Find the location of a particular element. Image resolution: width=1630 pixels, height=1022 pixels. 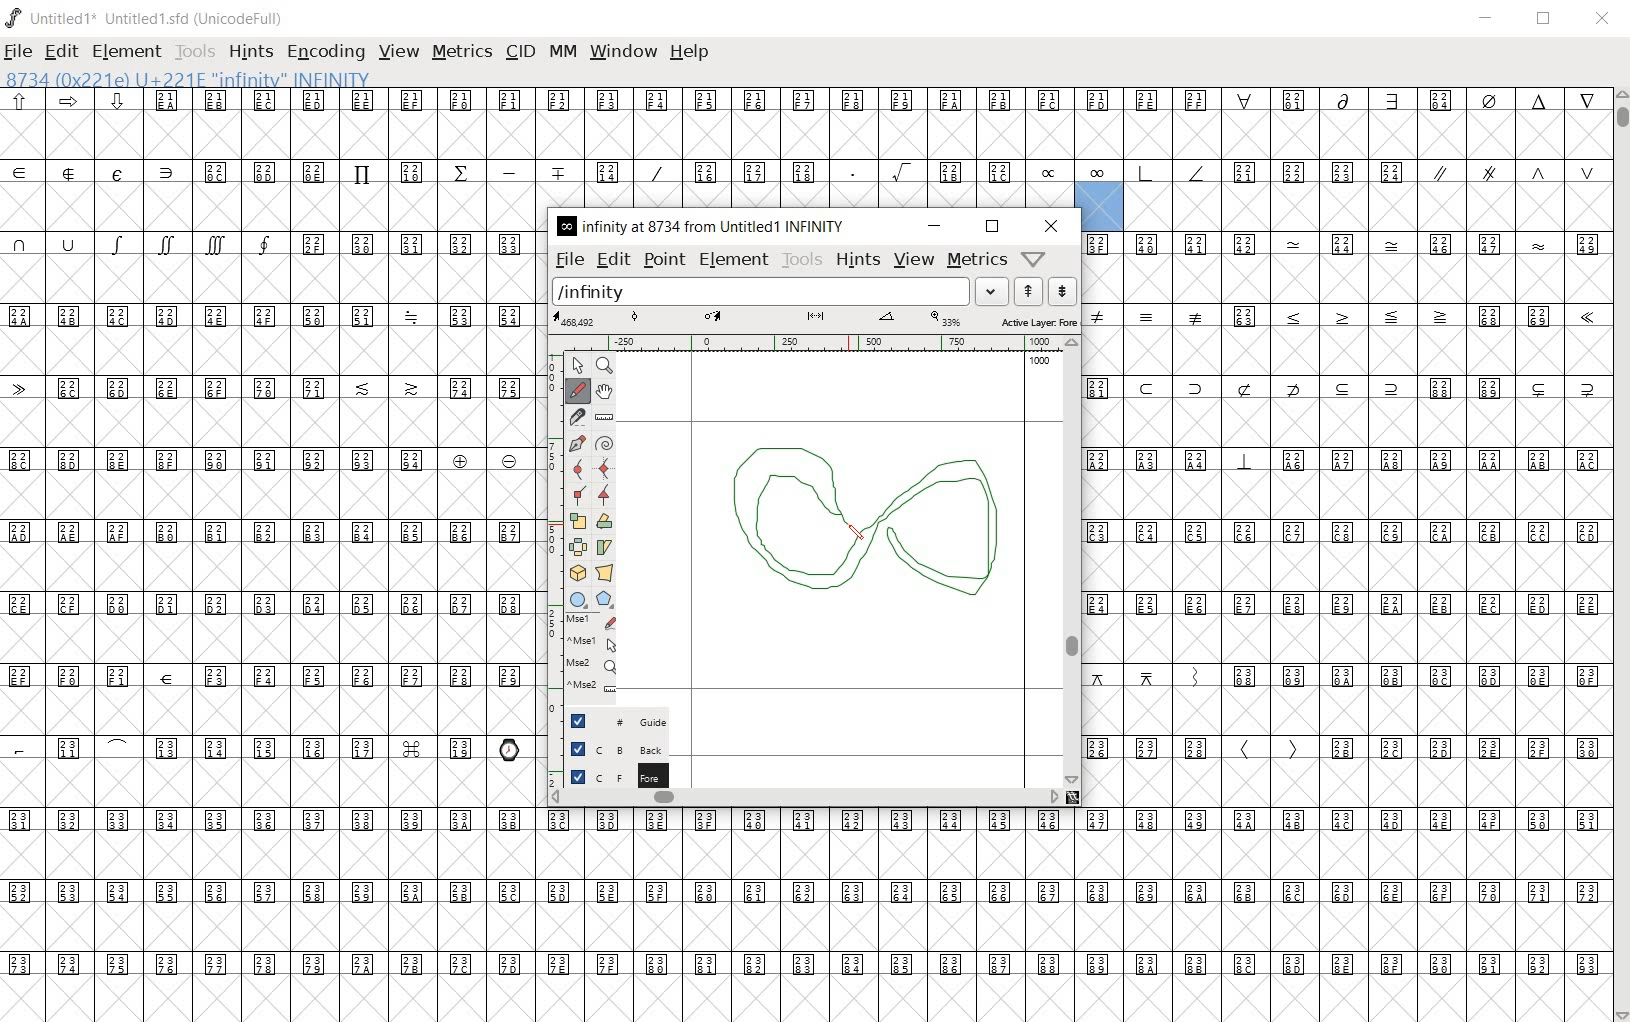

empty glyph slots is located at coordinates (803, 134).